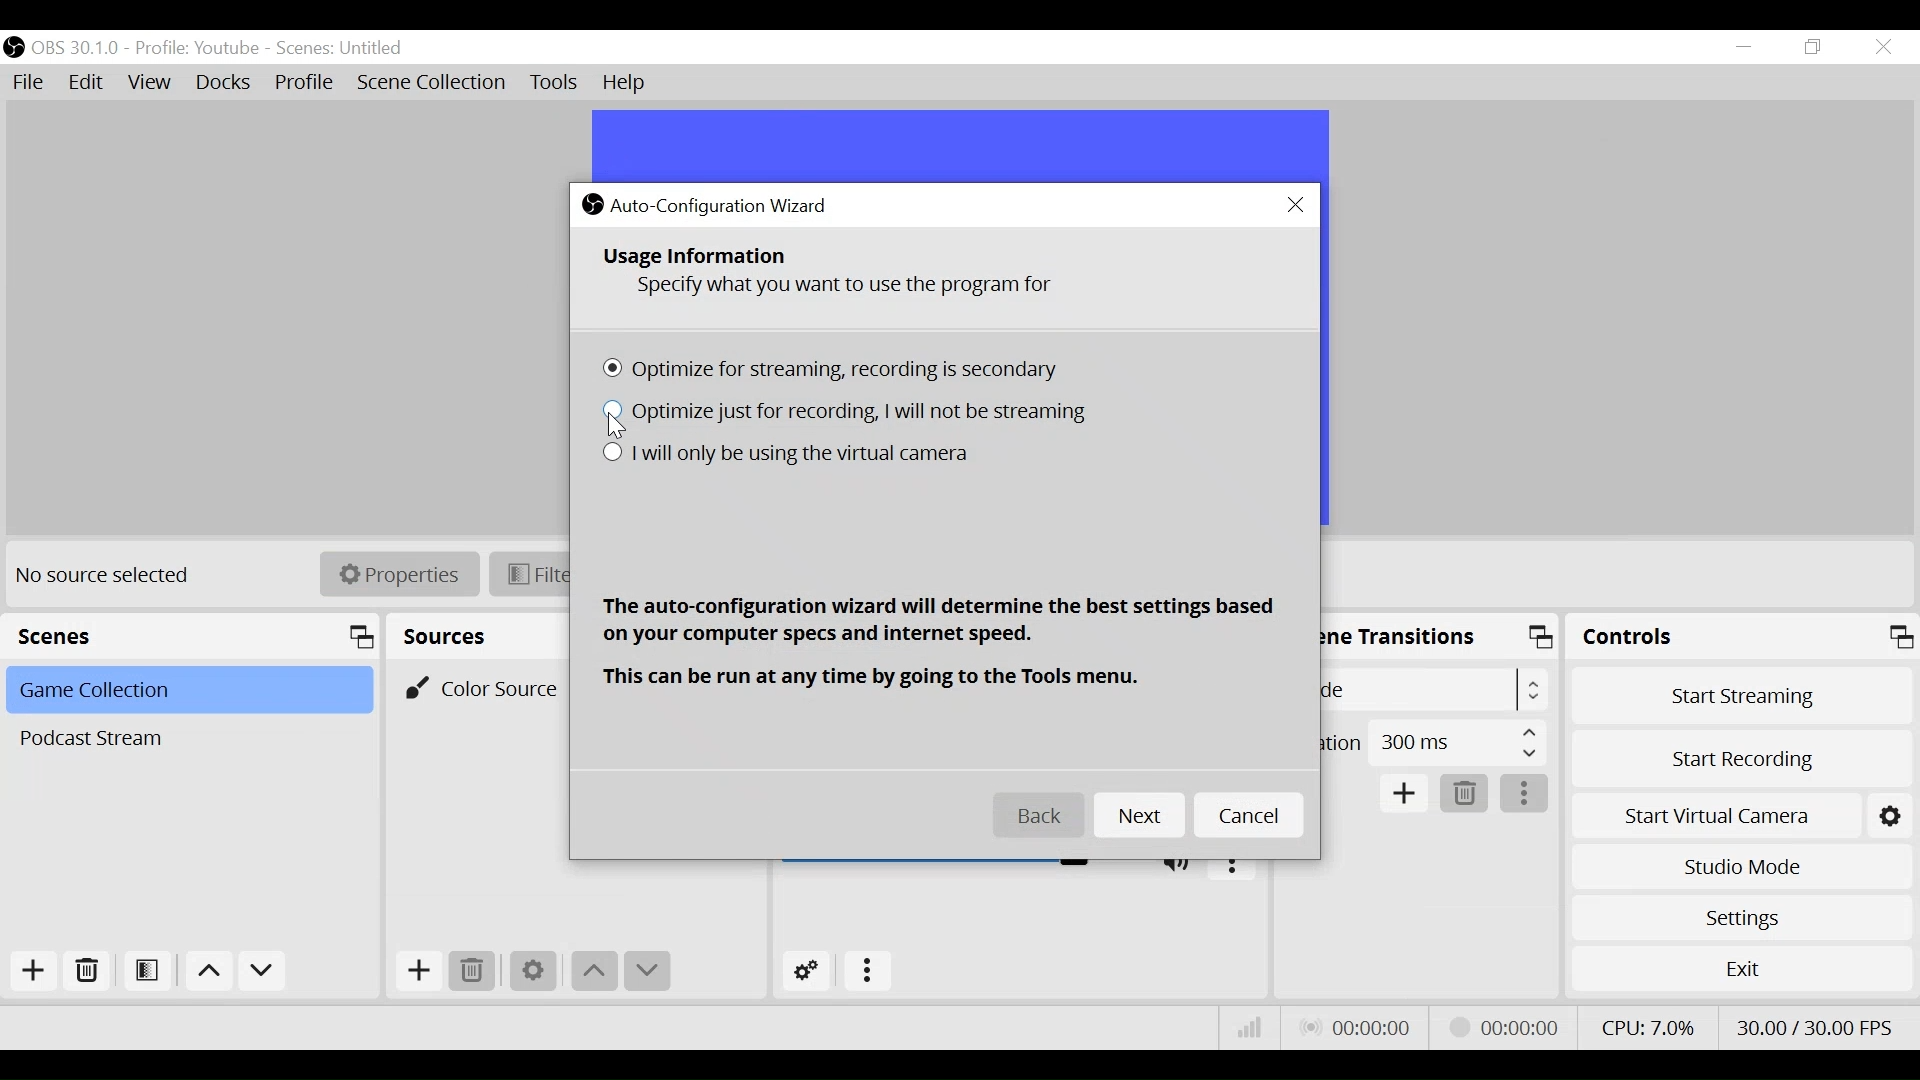 Image resolution: width=1920 pixels, height=1080 pixels. I want to click on Close, so click(1297, 206).